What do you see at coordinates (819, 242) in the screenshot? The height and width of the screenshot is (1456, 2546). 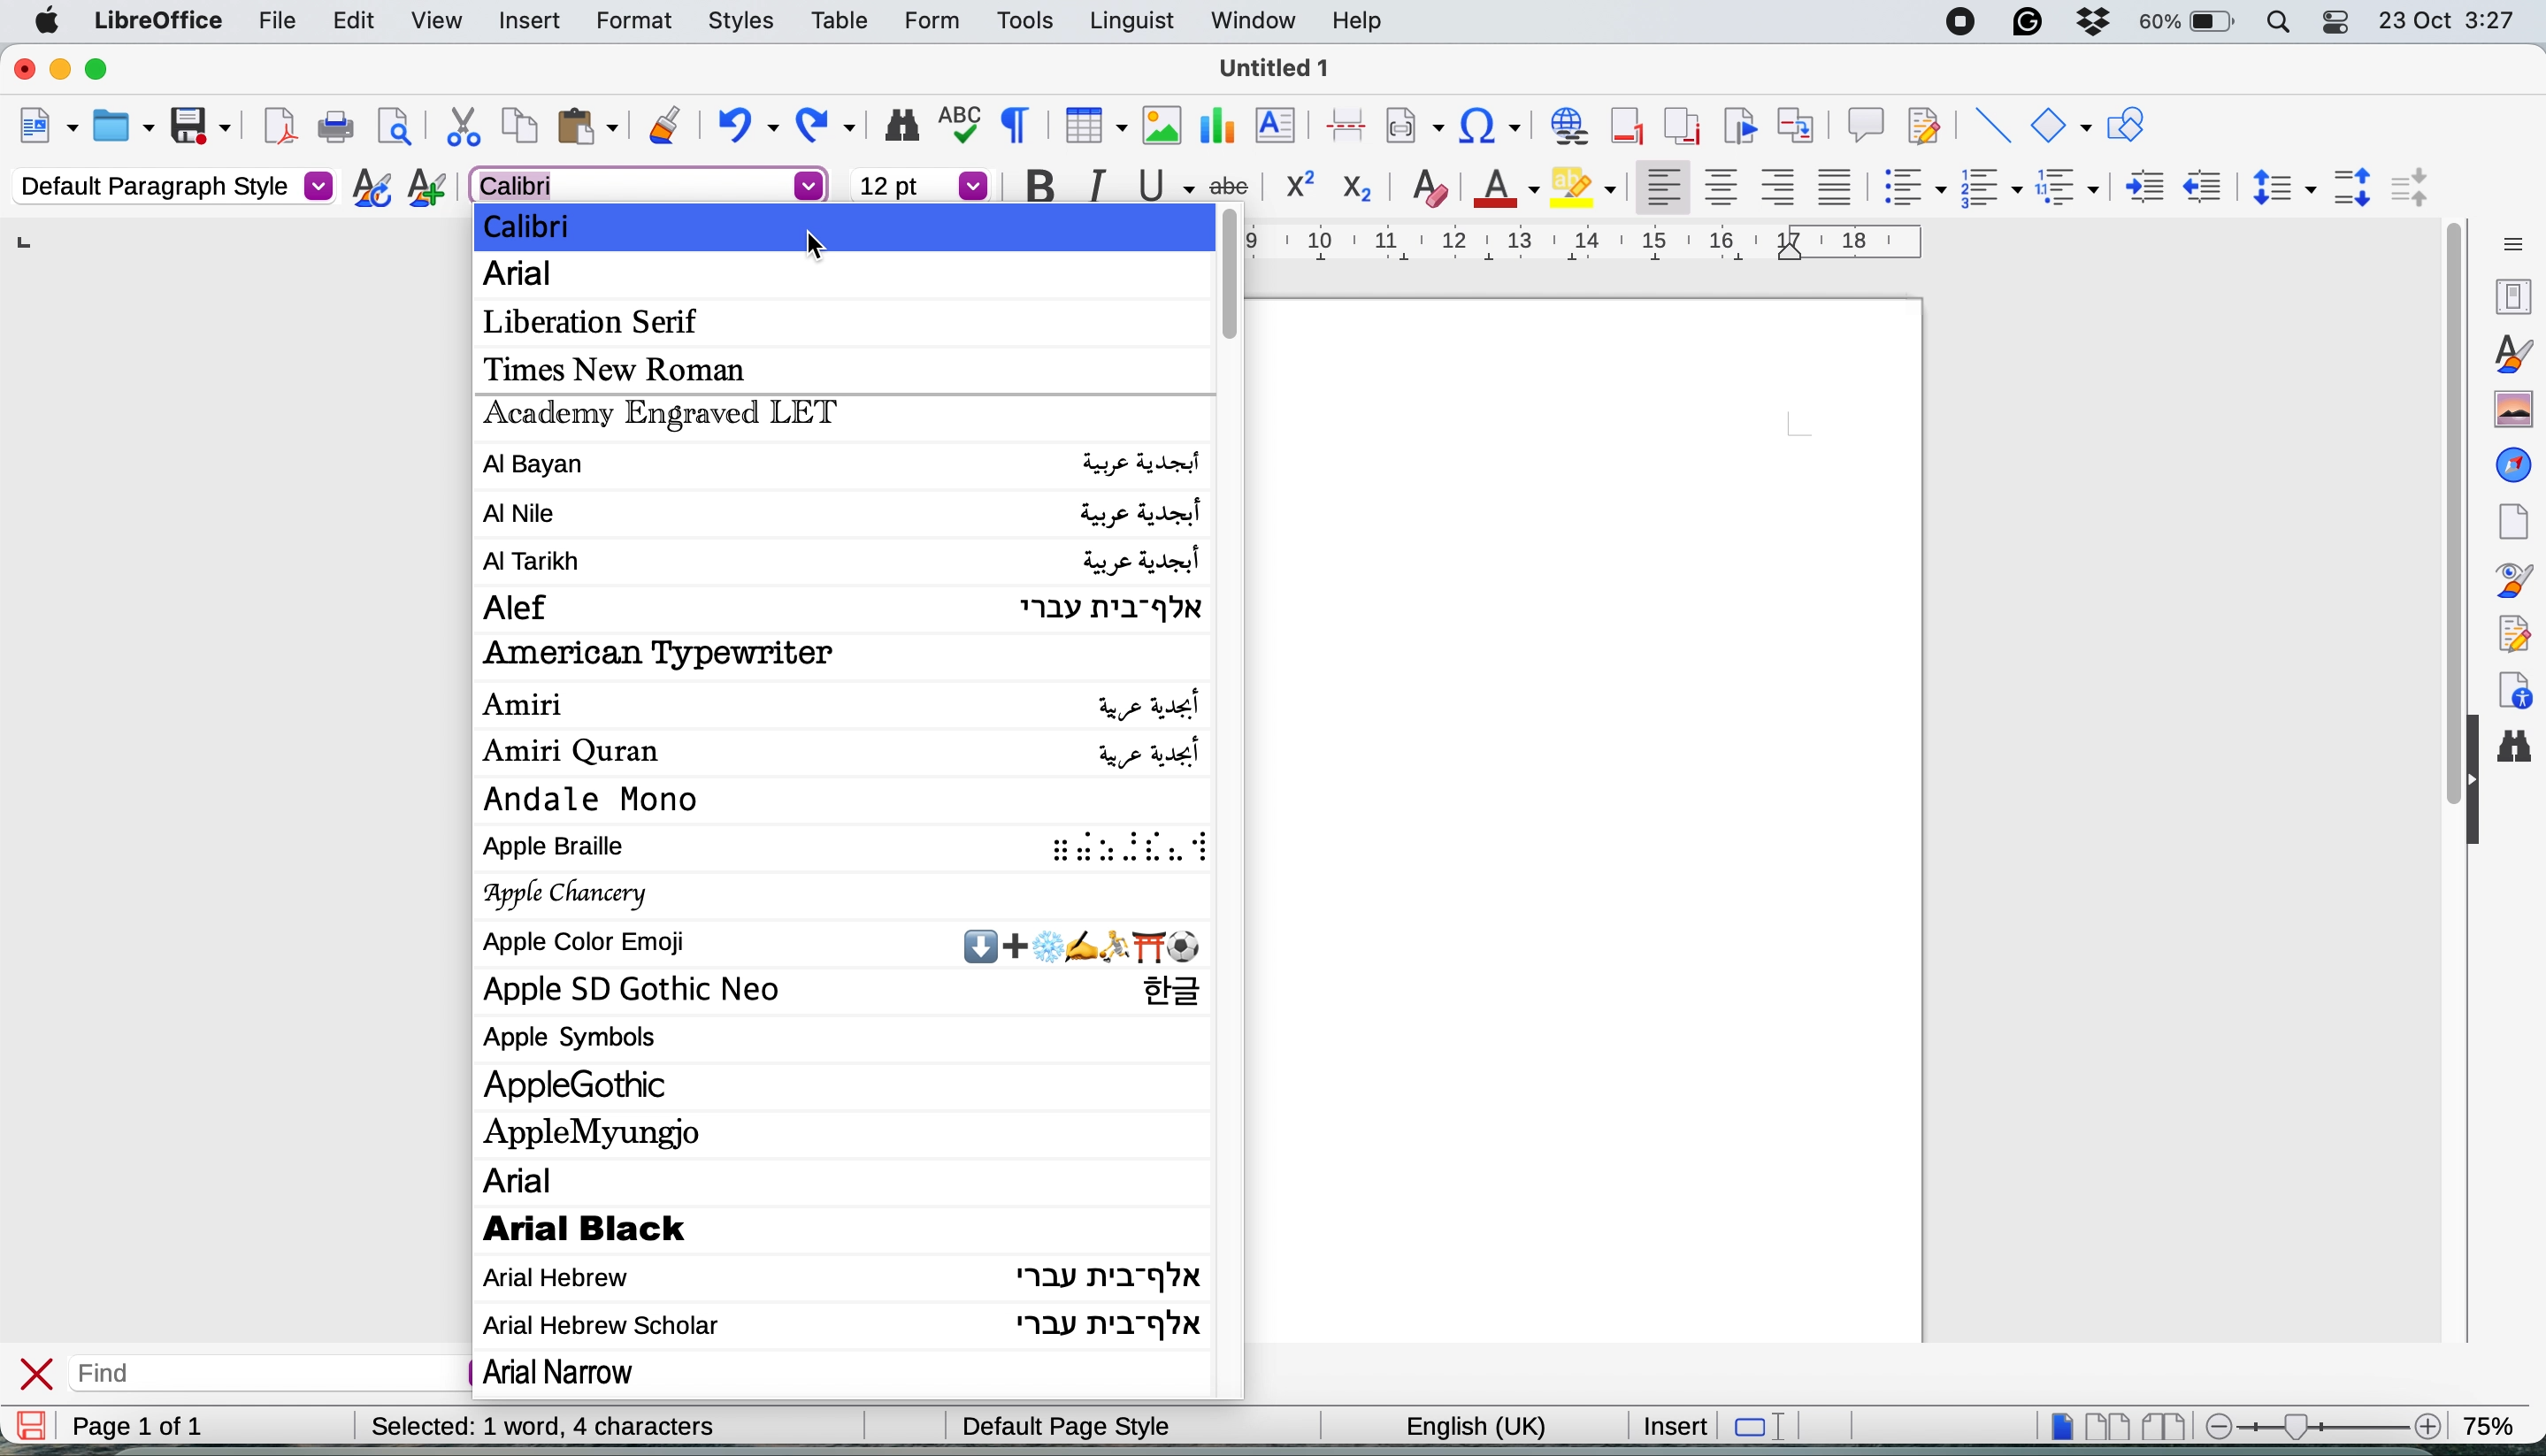 I see `cursor` at bounding box center [819, 242].